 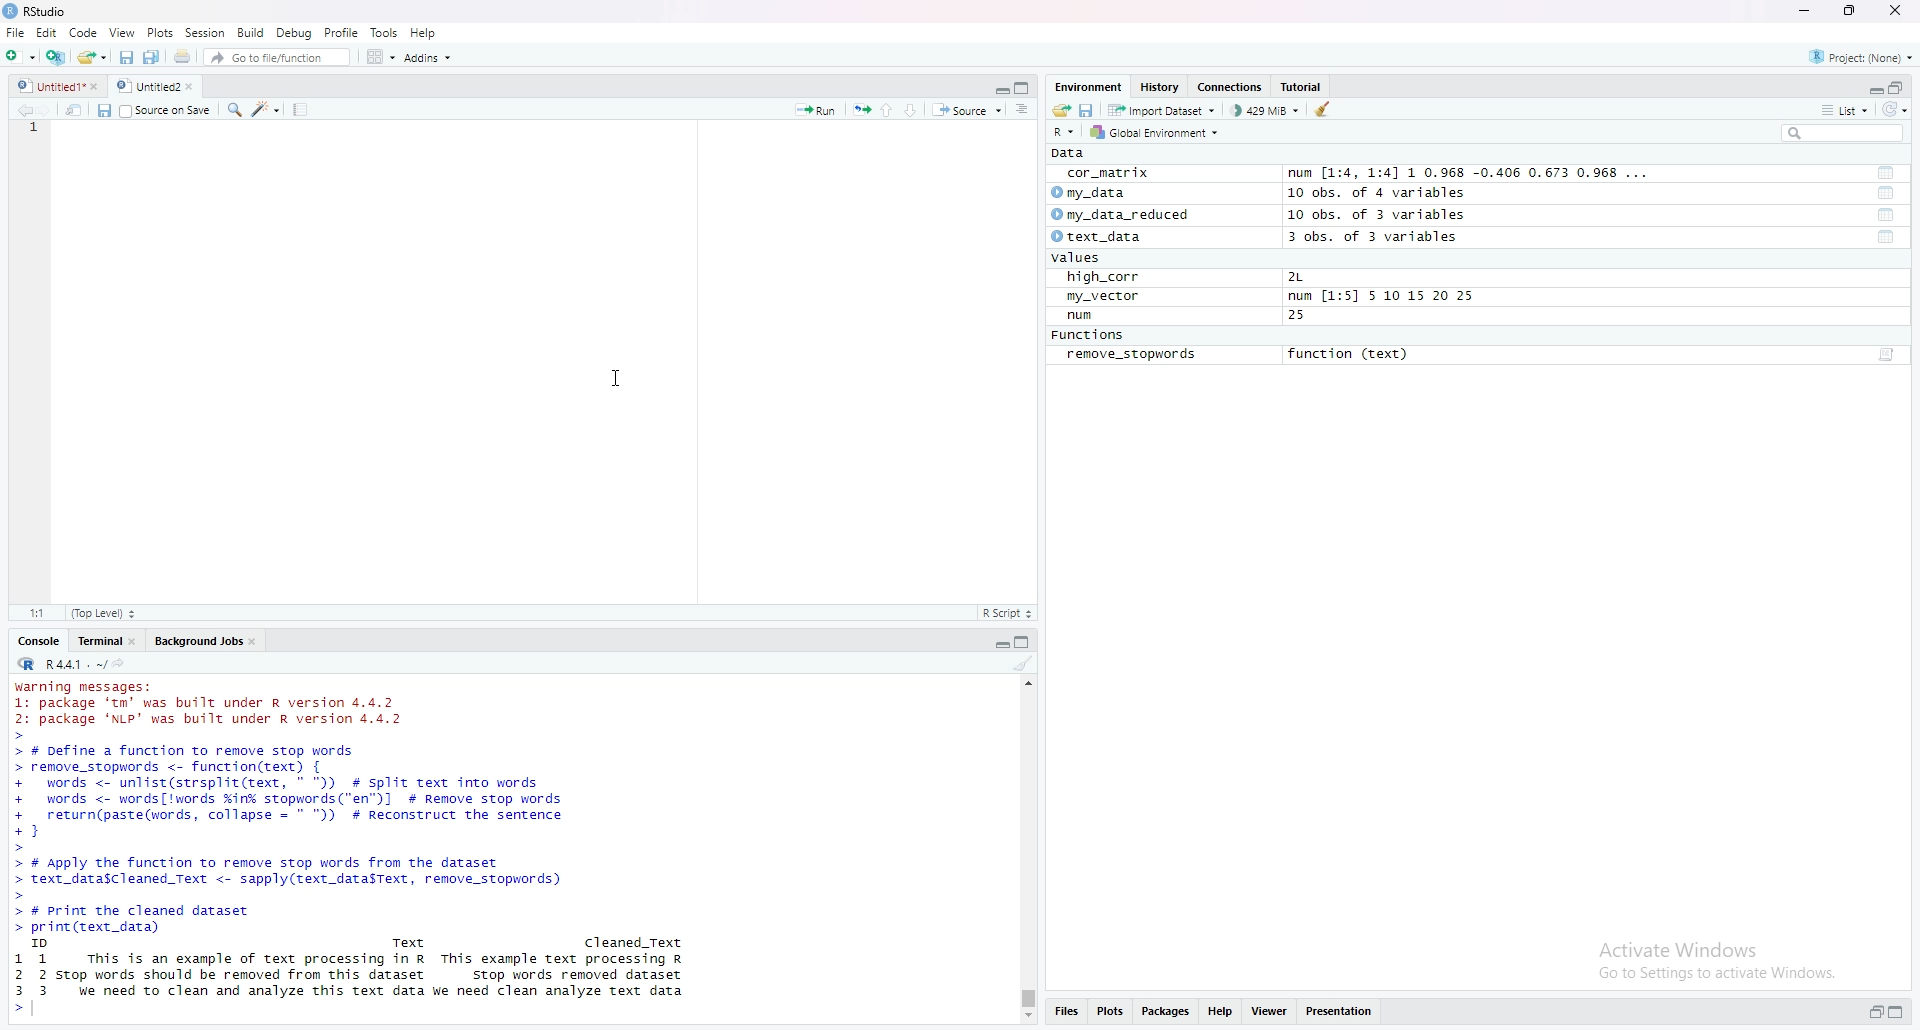 I want to click on Run, so click(x=818, y=110).